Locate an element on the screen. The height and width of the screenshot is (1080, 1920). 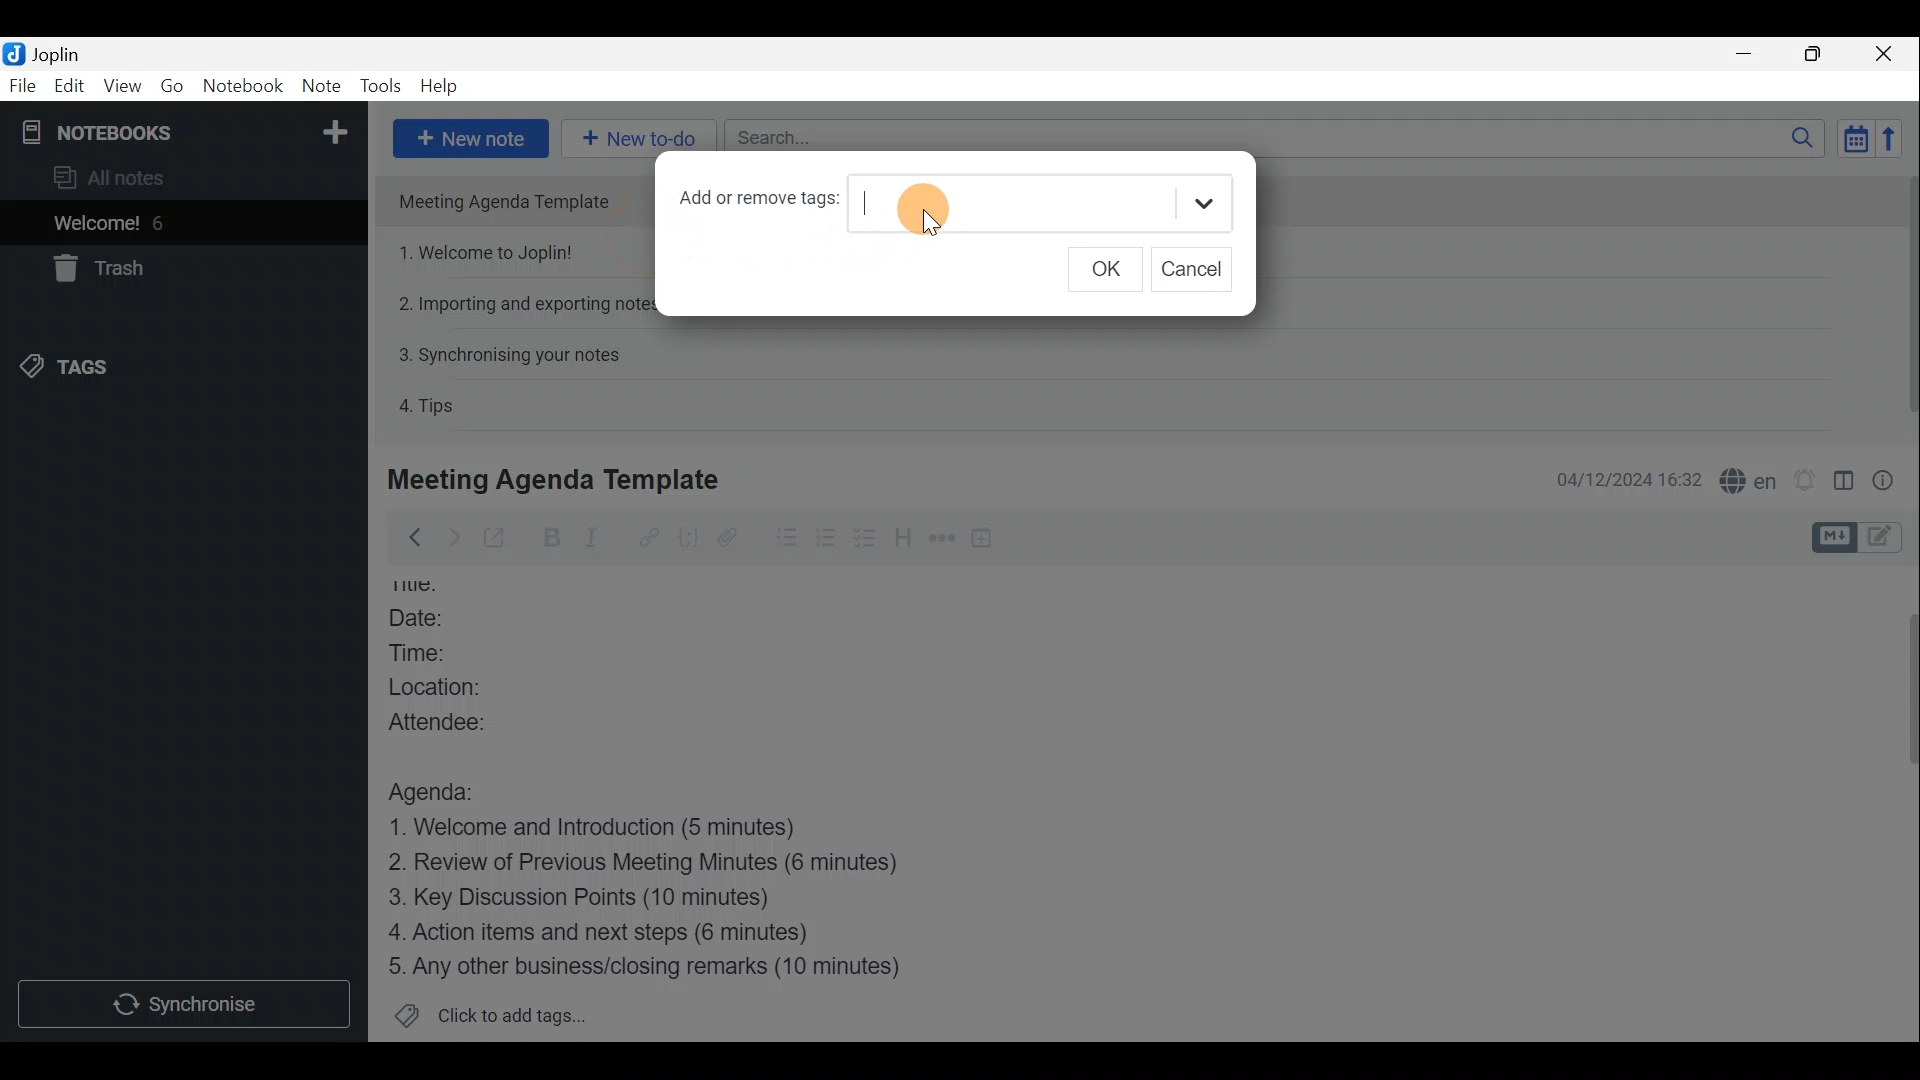
Toggle external editing is located at coordinates (500, 539).